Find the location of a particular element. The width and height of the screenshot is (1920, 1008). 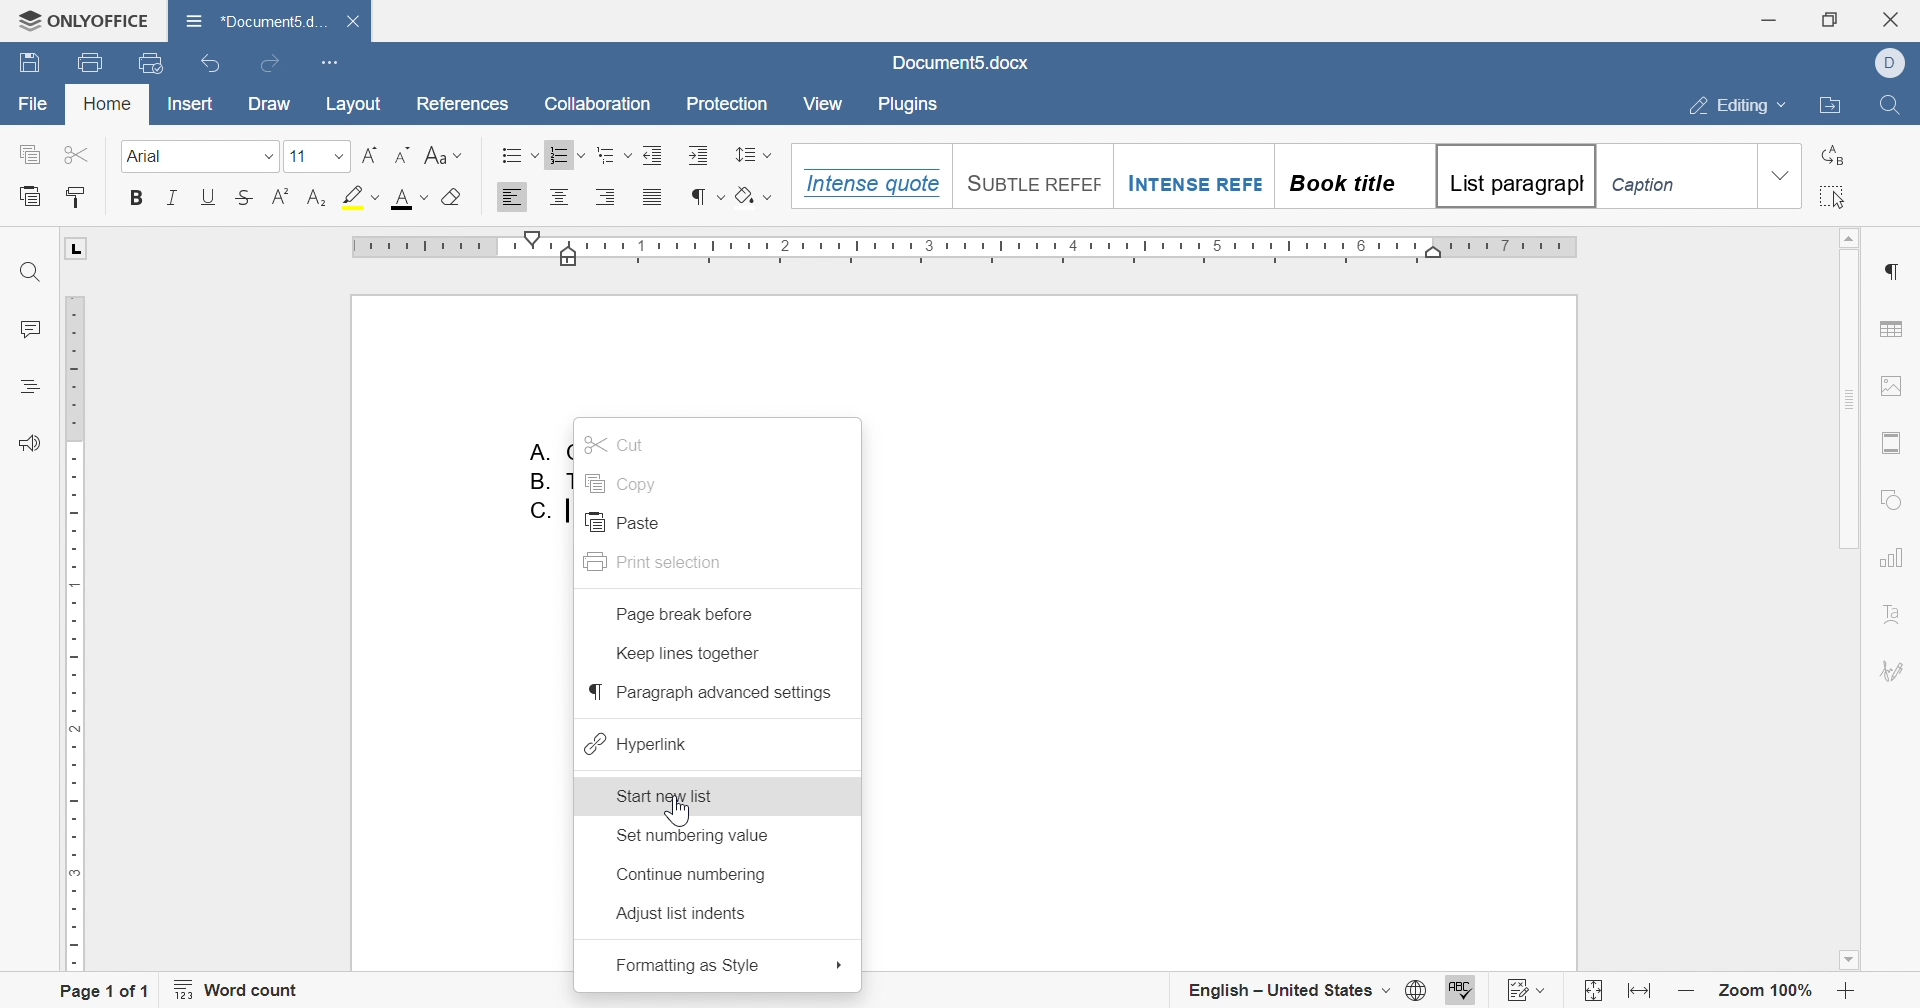

drop down is located at coordinates (838, 966).